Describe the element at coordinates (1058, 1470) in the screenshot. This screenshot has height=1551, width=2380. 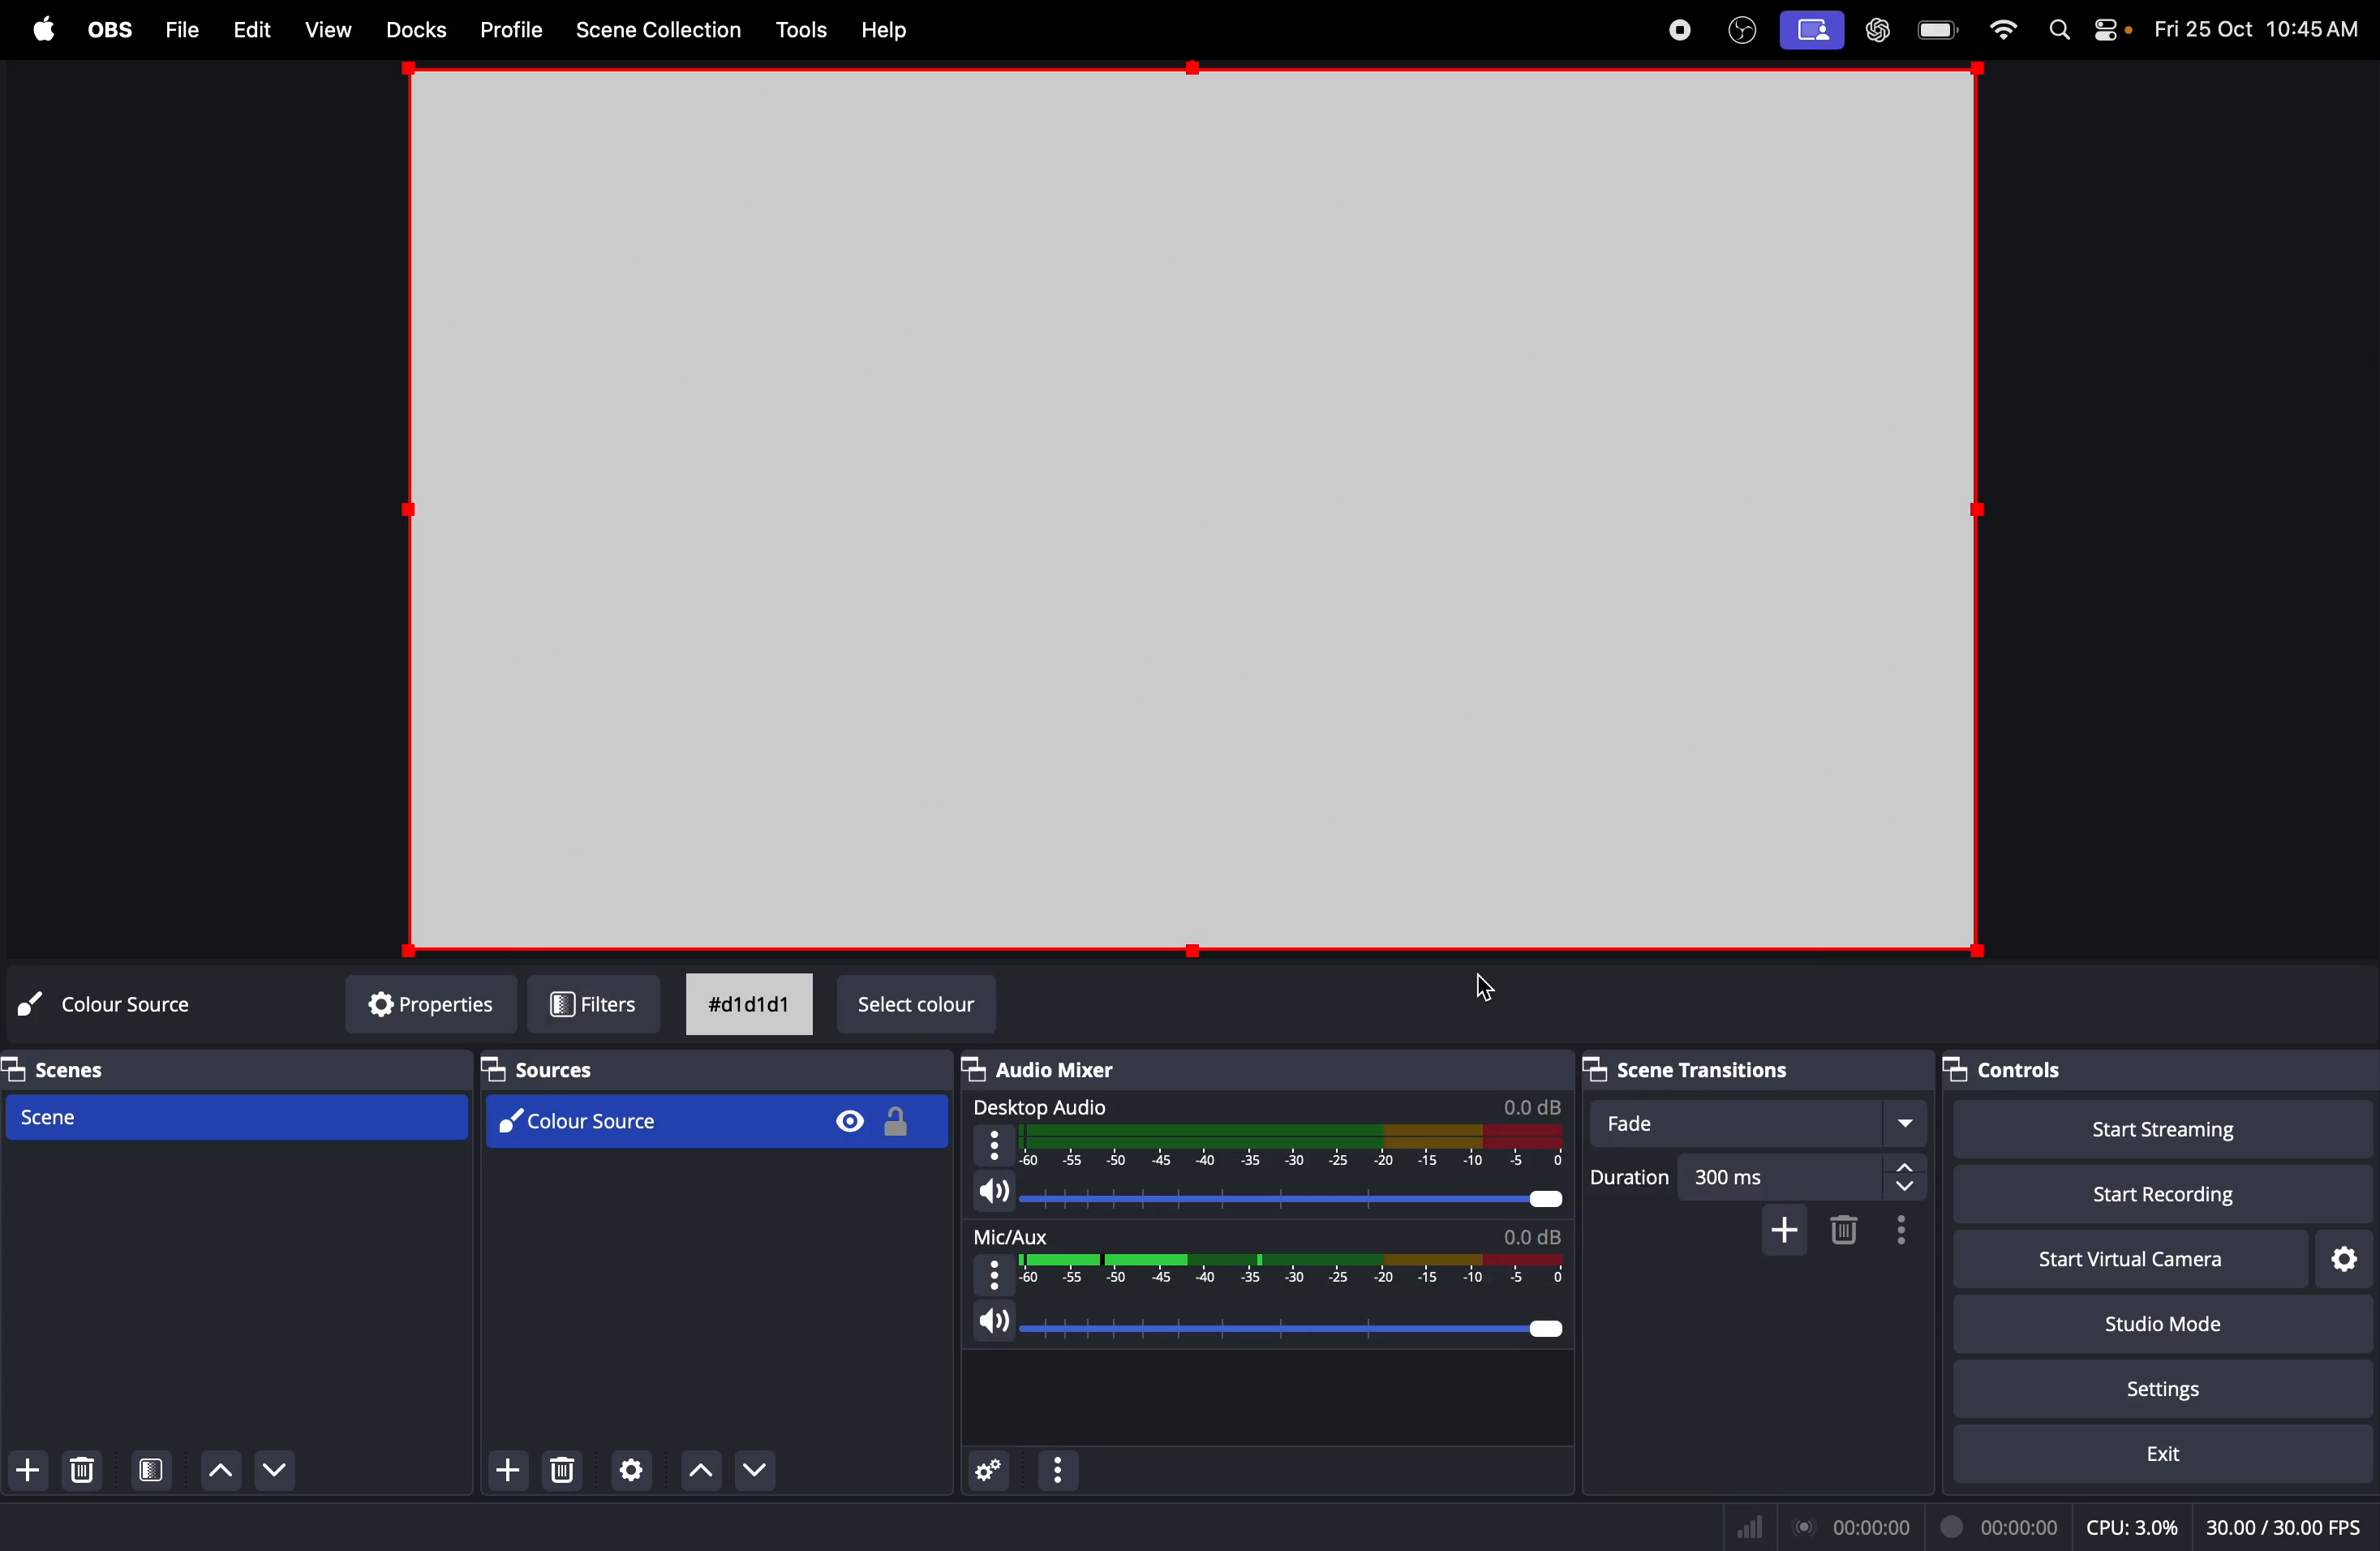
I see `options` at that location.